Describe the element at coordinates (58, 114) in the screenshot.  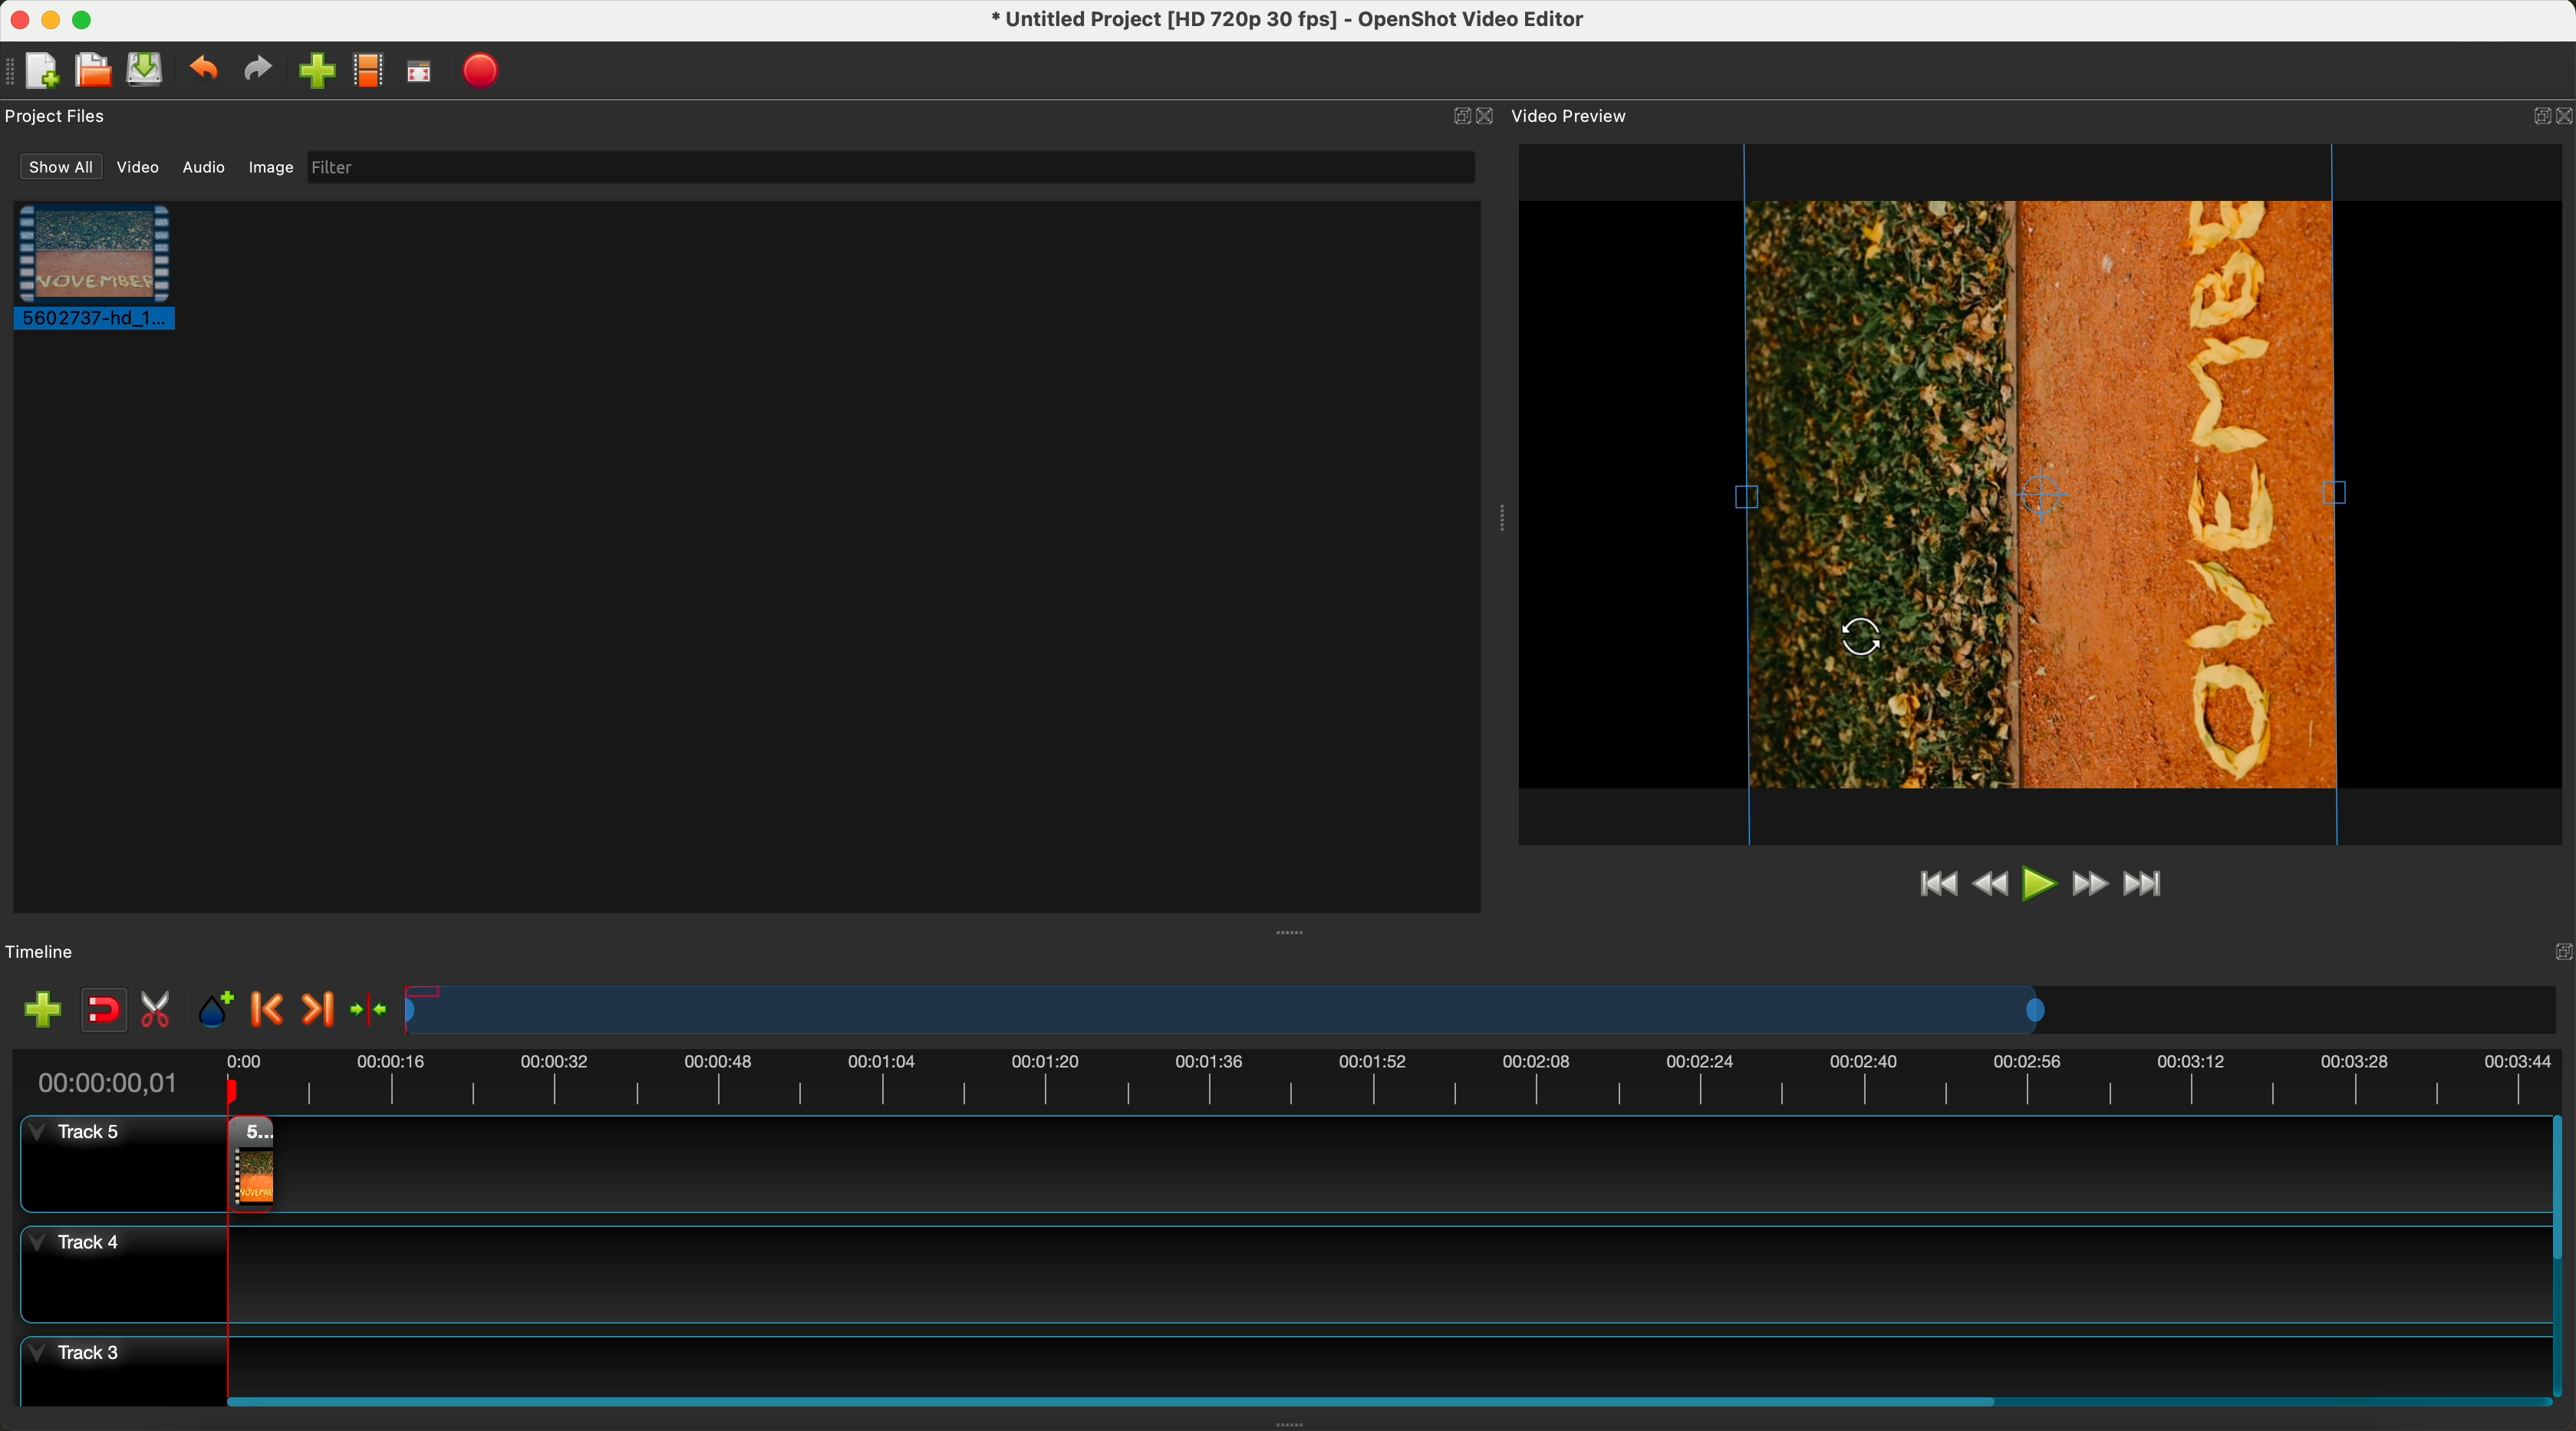
I see `project files` at that location.